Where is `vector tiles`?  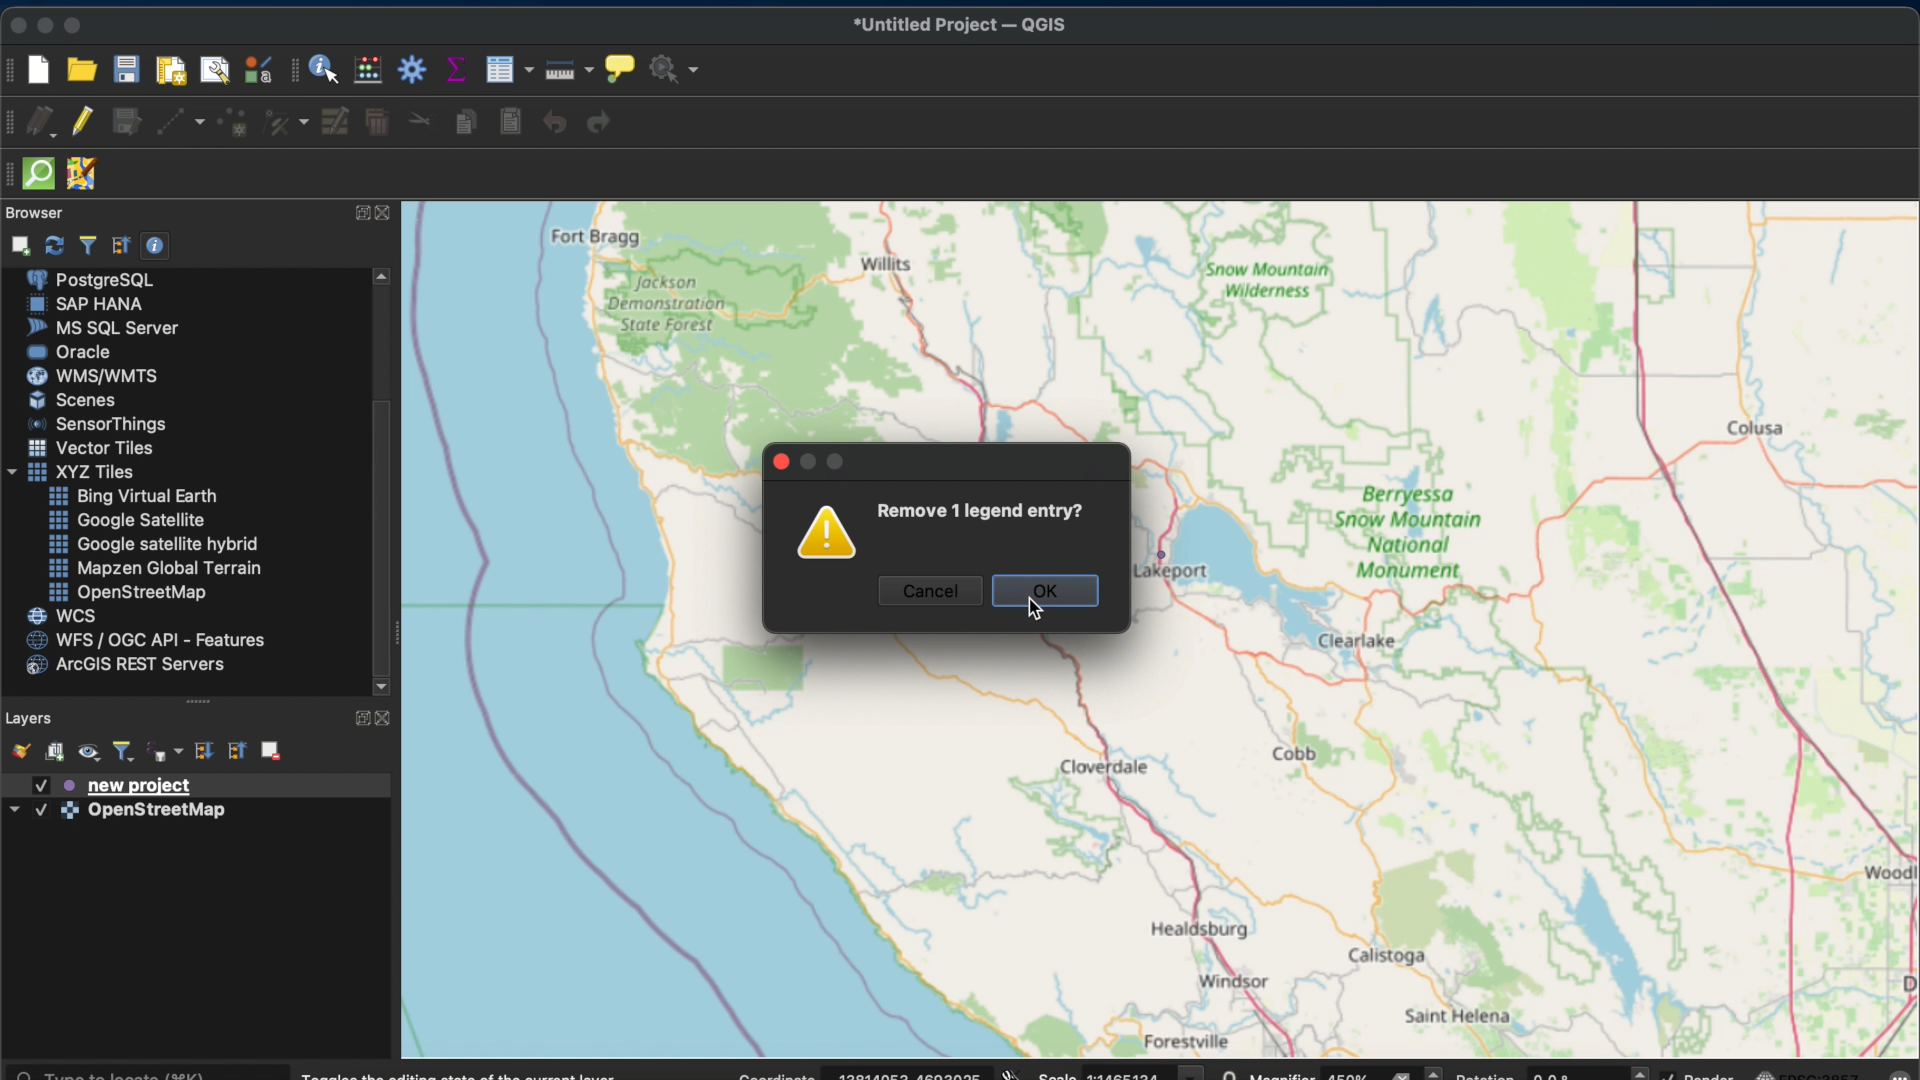 vector tiles is located at coordinates (92, 448).